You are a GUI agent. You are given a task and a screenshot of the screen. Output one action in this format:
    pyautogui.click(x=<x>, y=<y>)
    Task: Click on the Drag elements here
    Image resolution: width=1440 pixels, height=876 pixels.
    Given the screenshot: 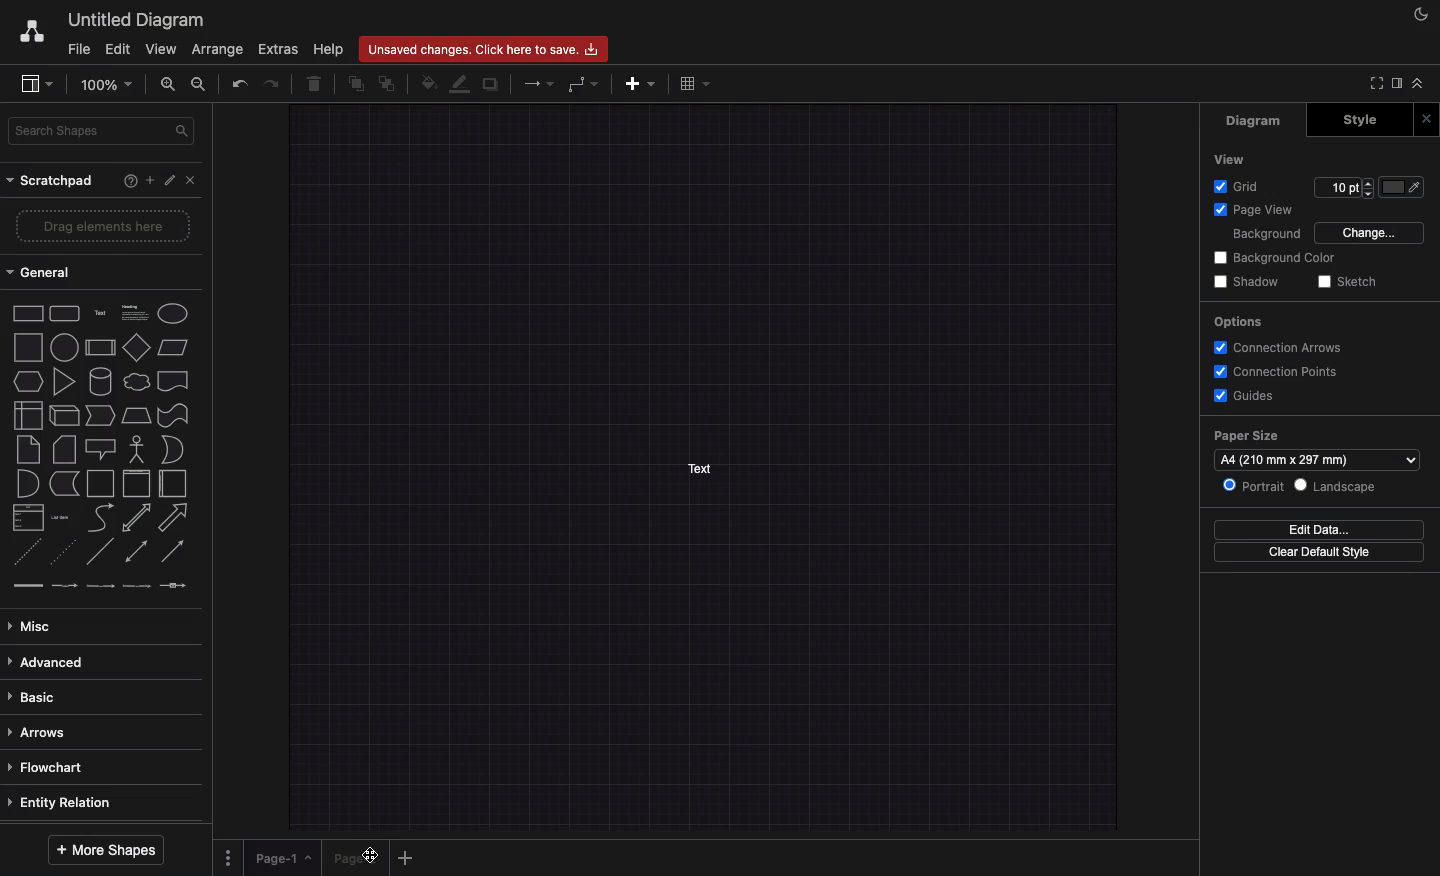 What is the action you would take?
    pyautogui.click(x=103, y=223)
    